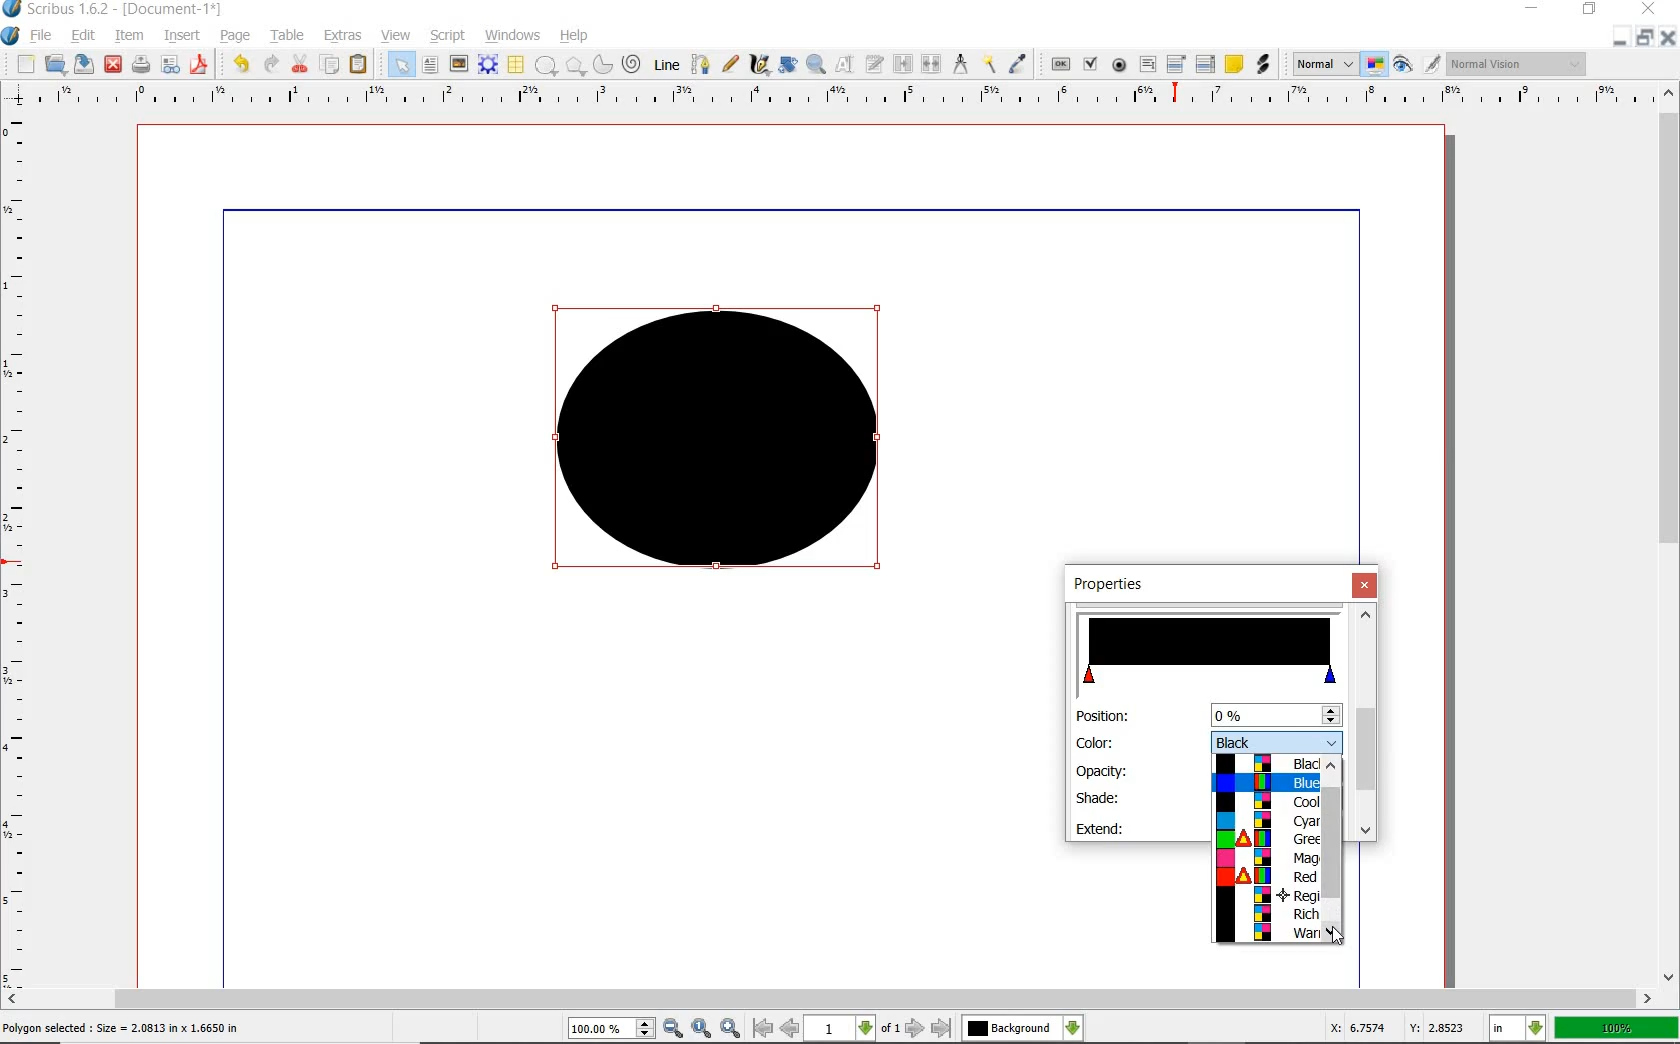 This screenshot has height=1044, width=1680. What do you see at coordinates (1619, 39) in the screenshot?
I see `MINIMIZE` at bounding box center [1619, 39].